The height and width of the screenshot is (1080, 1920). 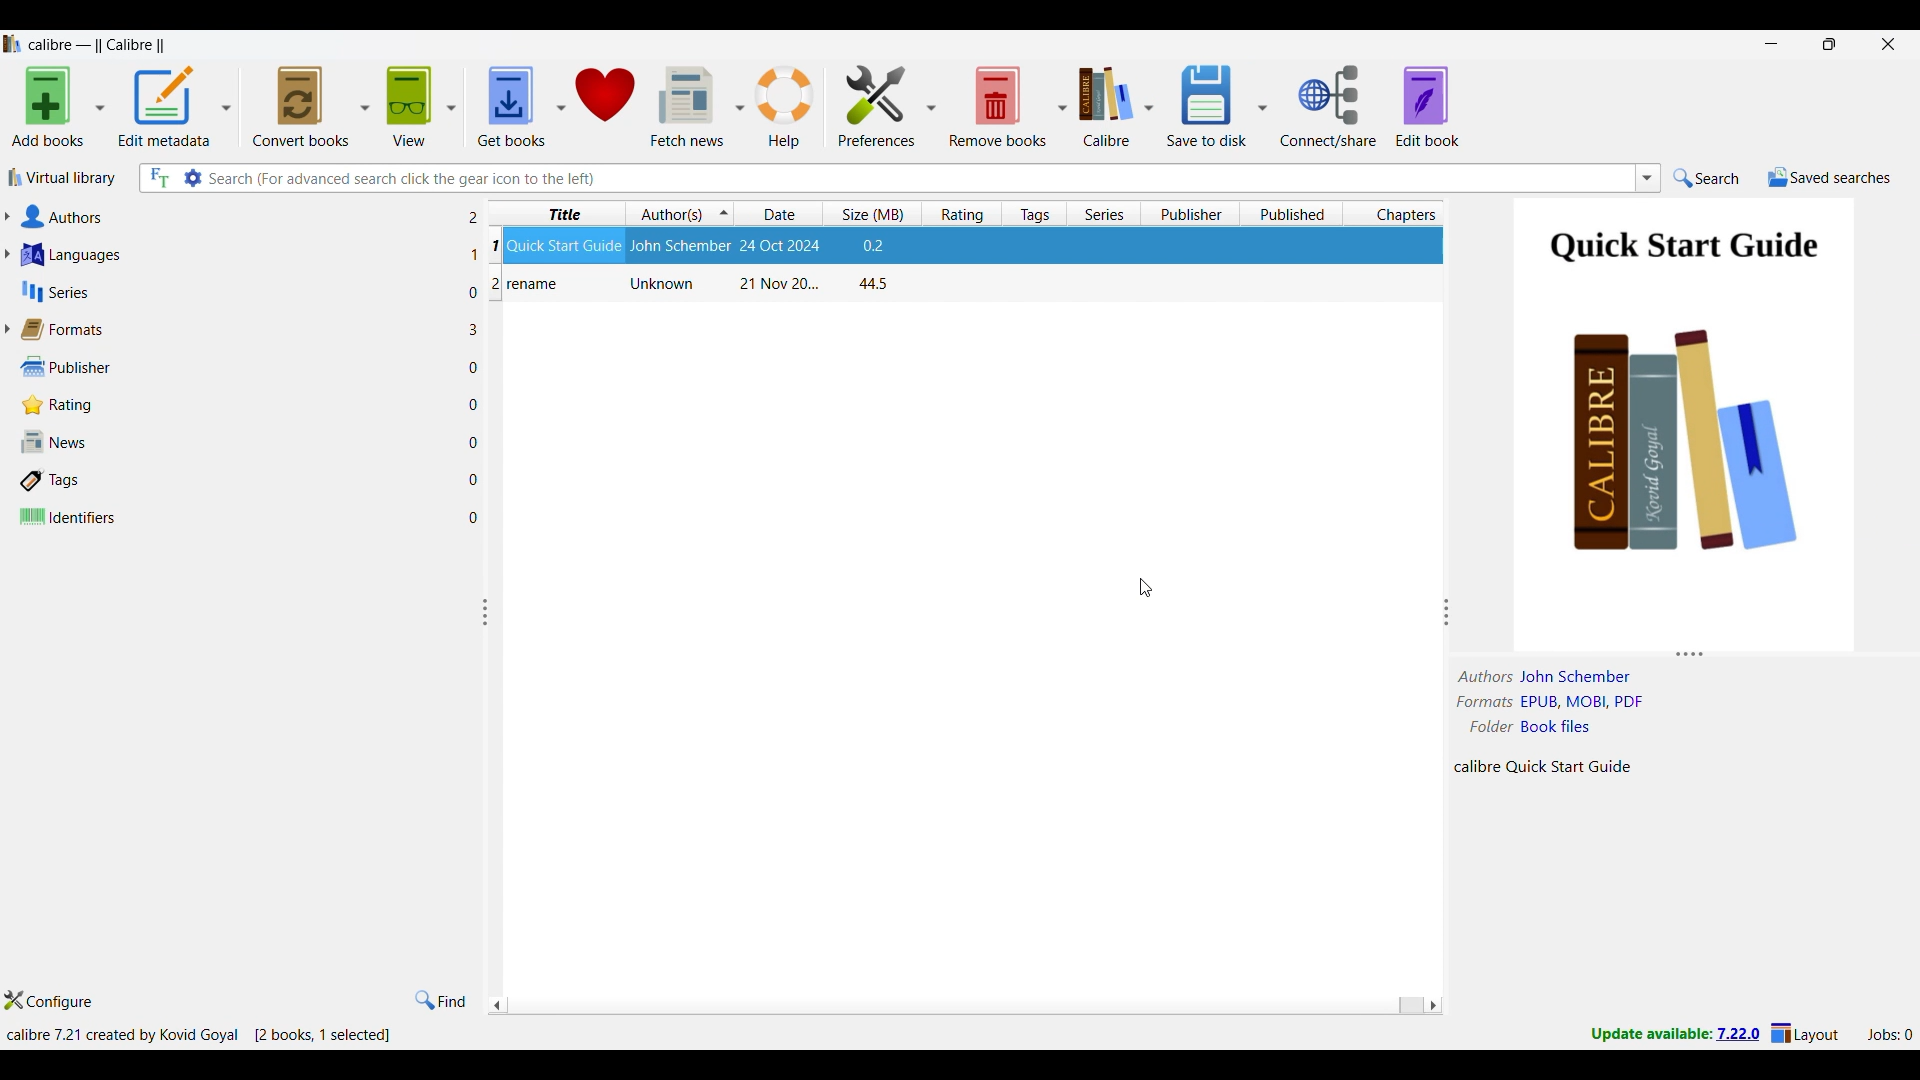 I want to click on Input search here, so click(x=919, y=178).